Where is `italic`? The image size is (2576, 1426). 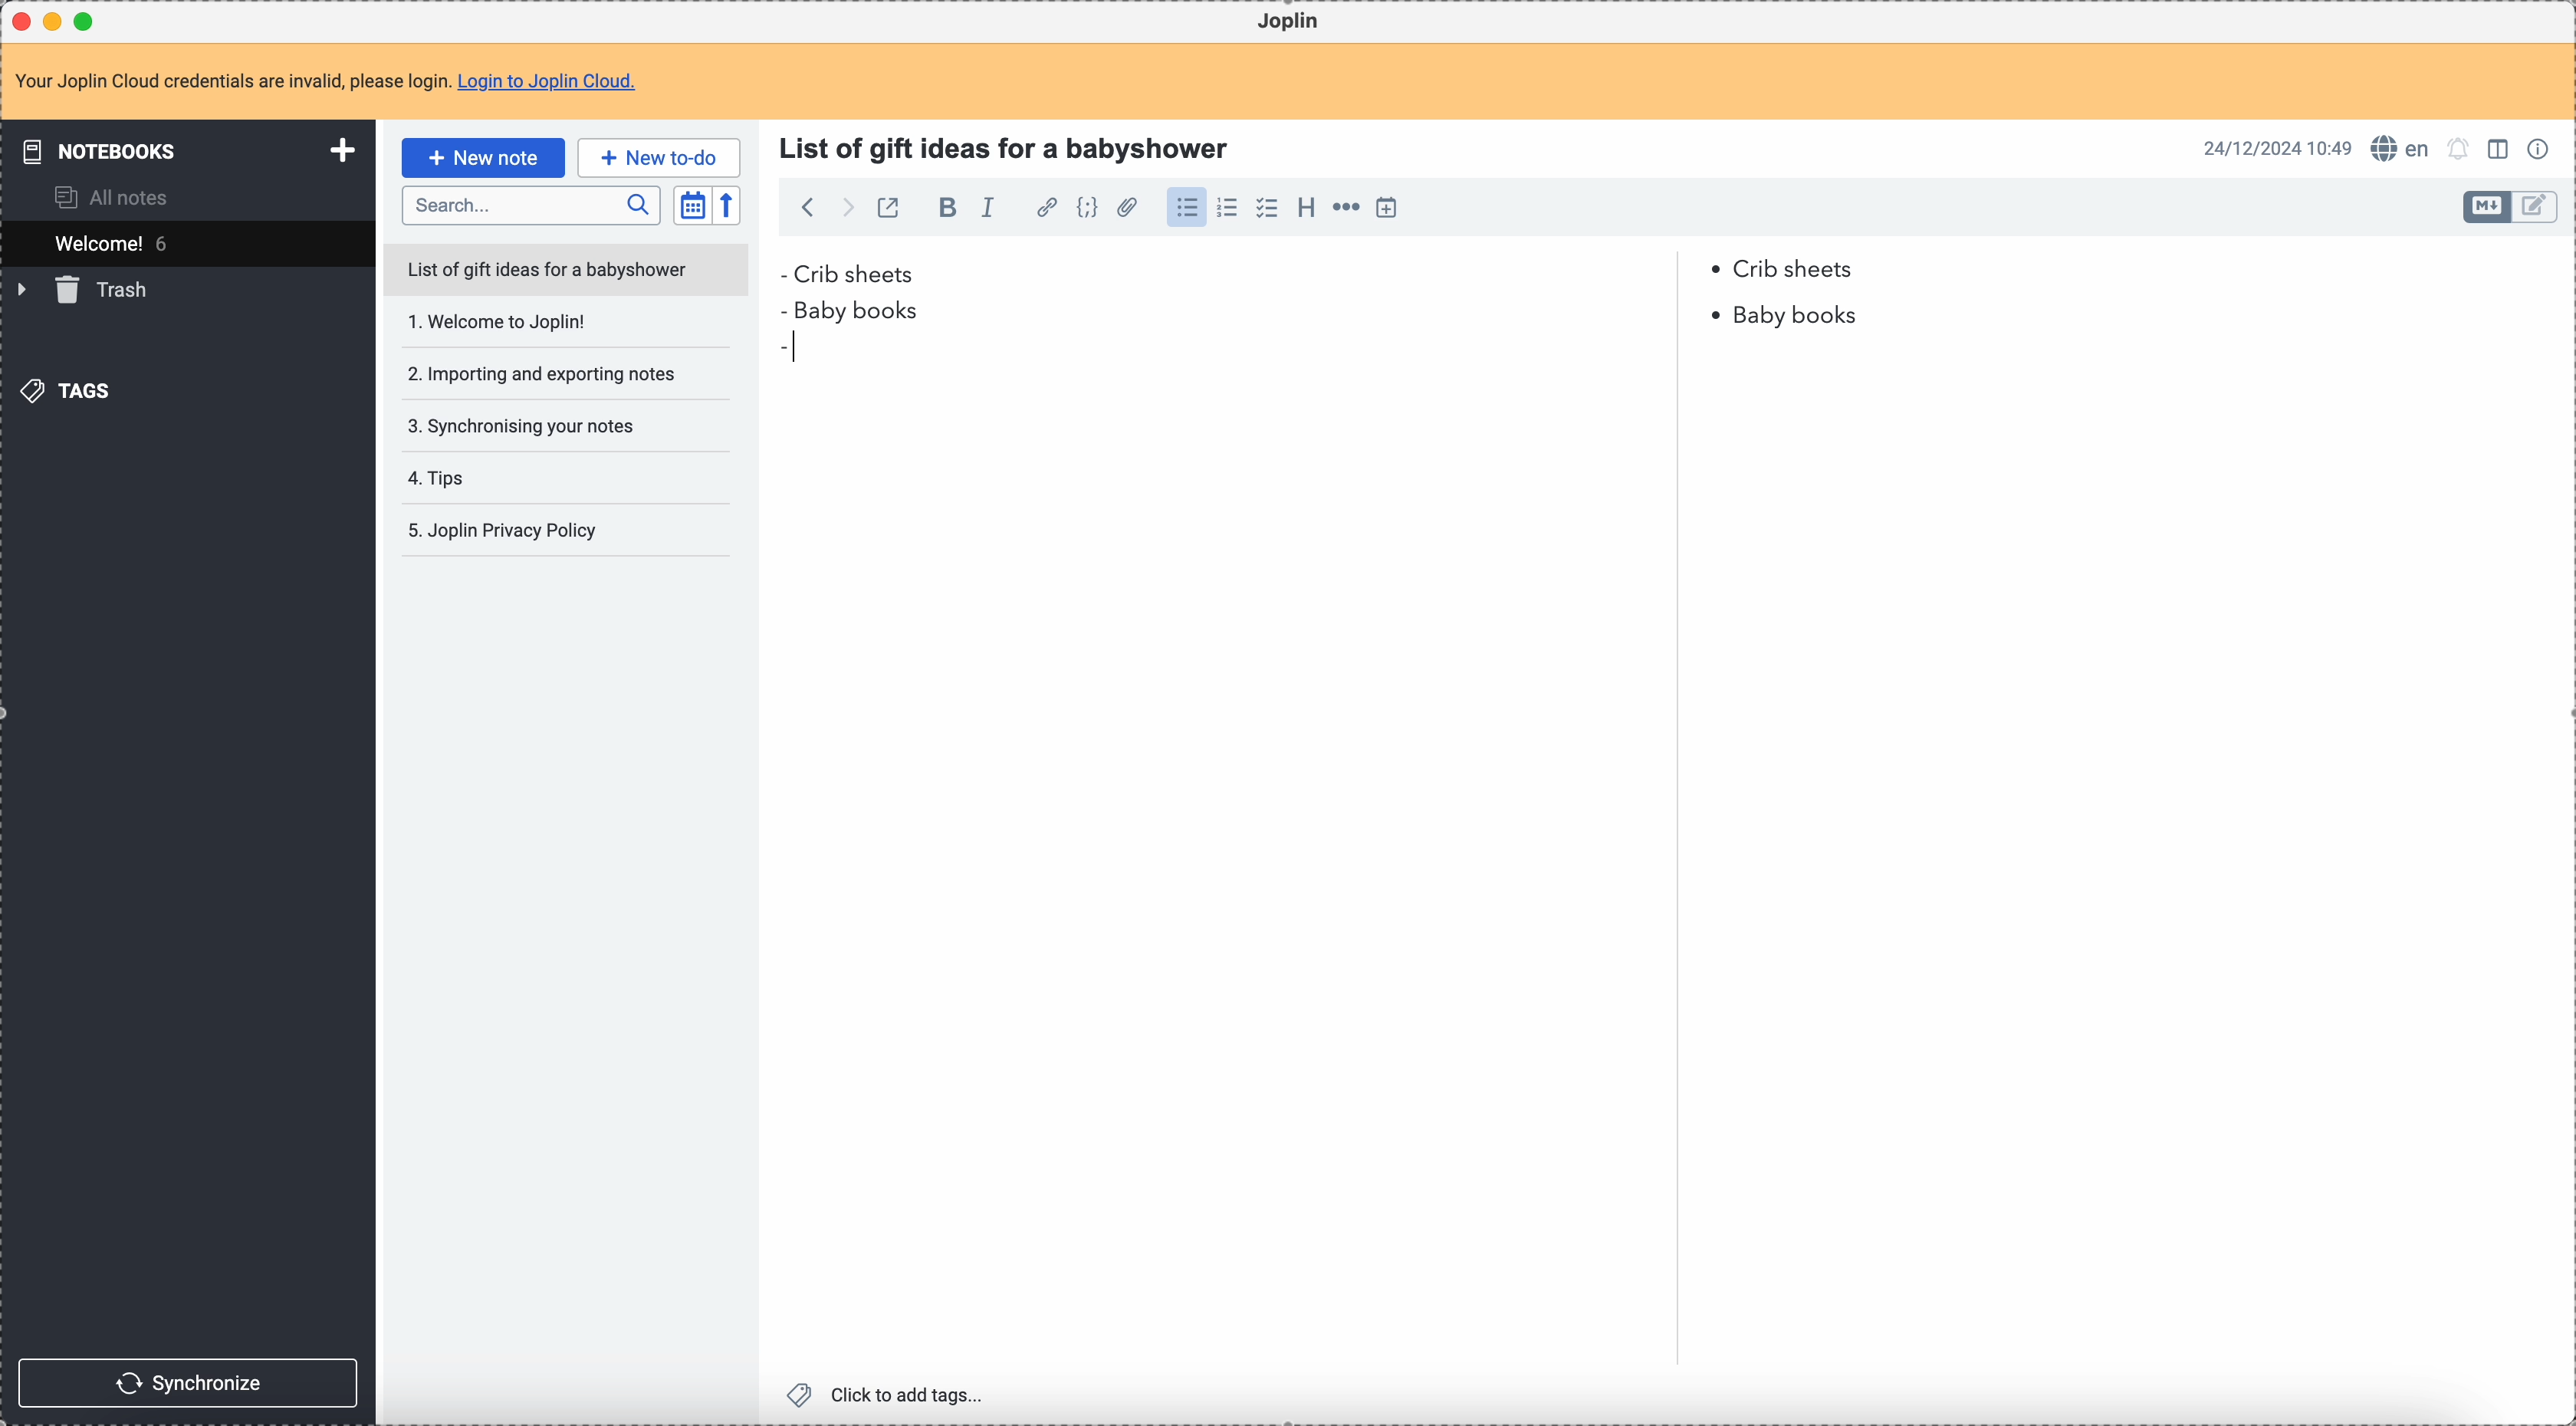
italic is located at coordinates (990, 209).